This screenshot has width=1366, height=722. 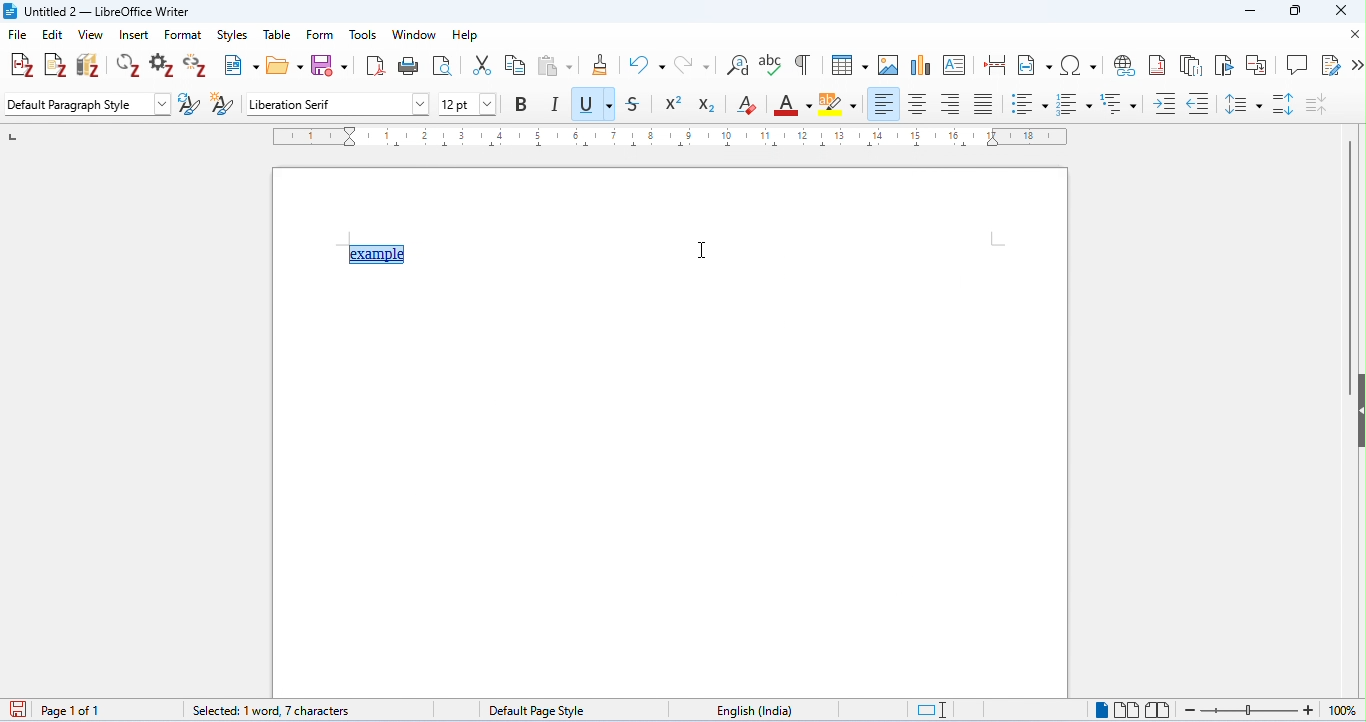 What do you see at coordinates (1031, 105) in the screenshot?
I see `bulleted style` at bounding box center [1031, 105].